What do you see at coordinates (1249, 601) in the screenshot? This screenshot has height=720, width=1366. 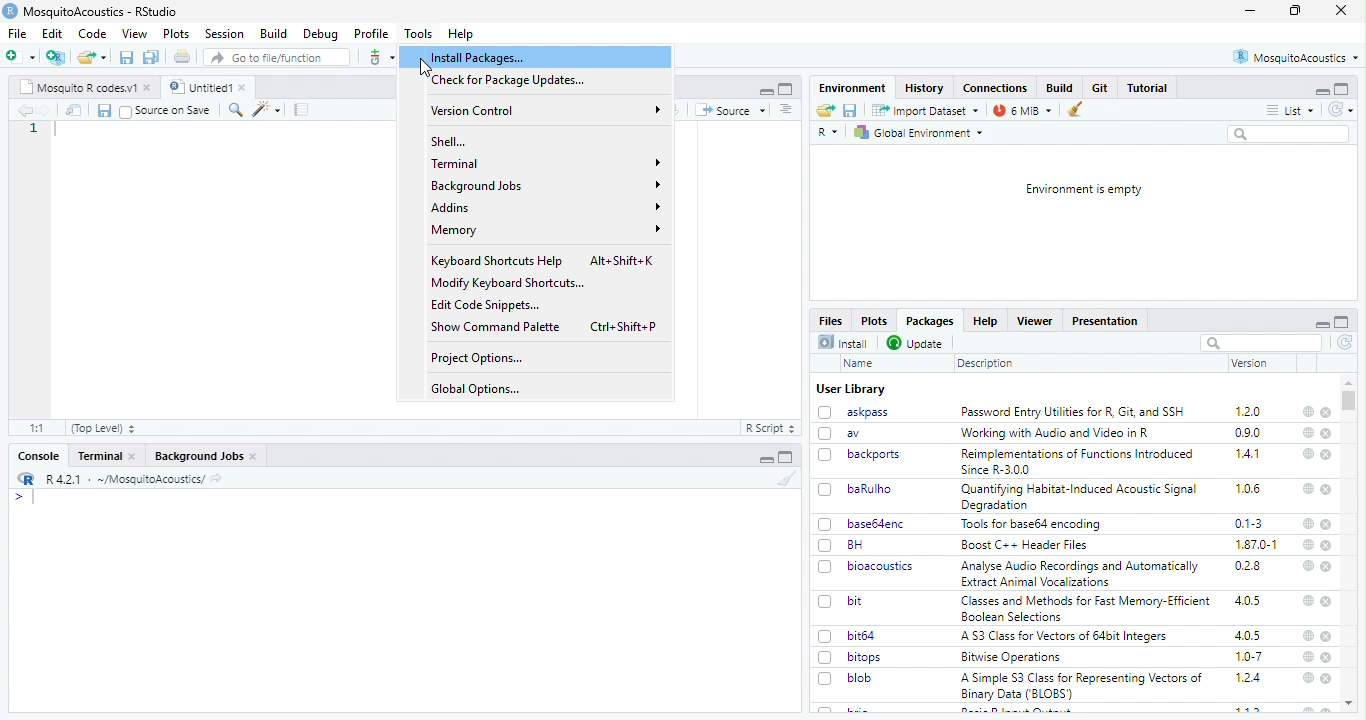 I see `405` at bounding box center [1249, 601].